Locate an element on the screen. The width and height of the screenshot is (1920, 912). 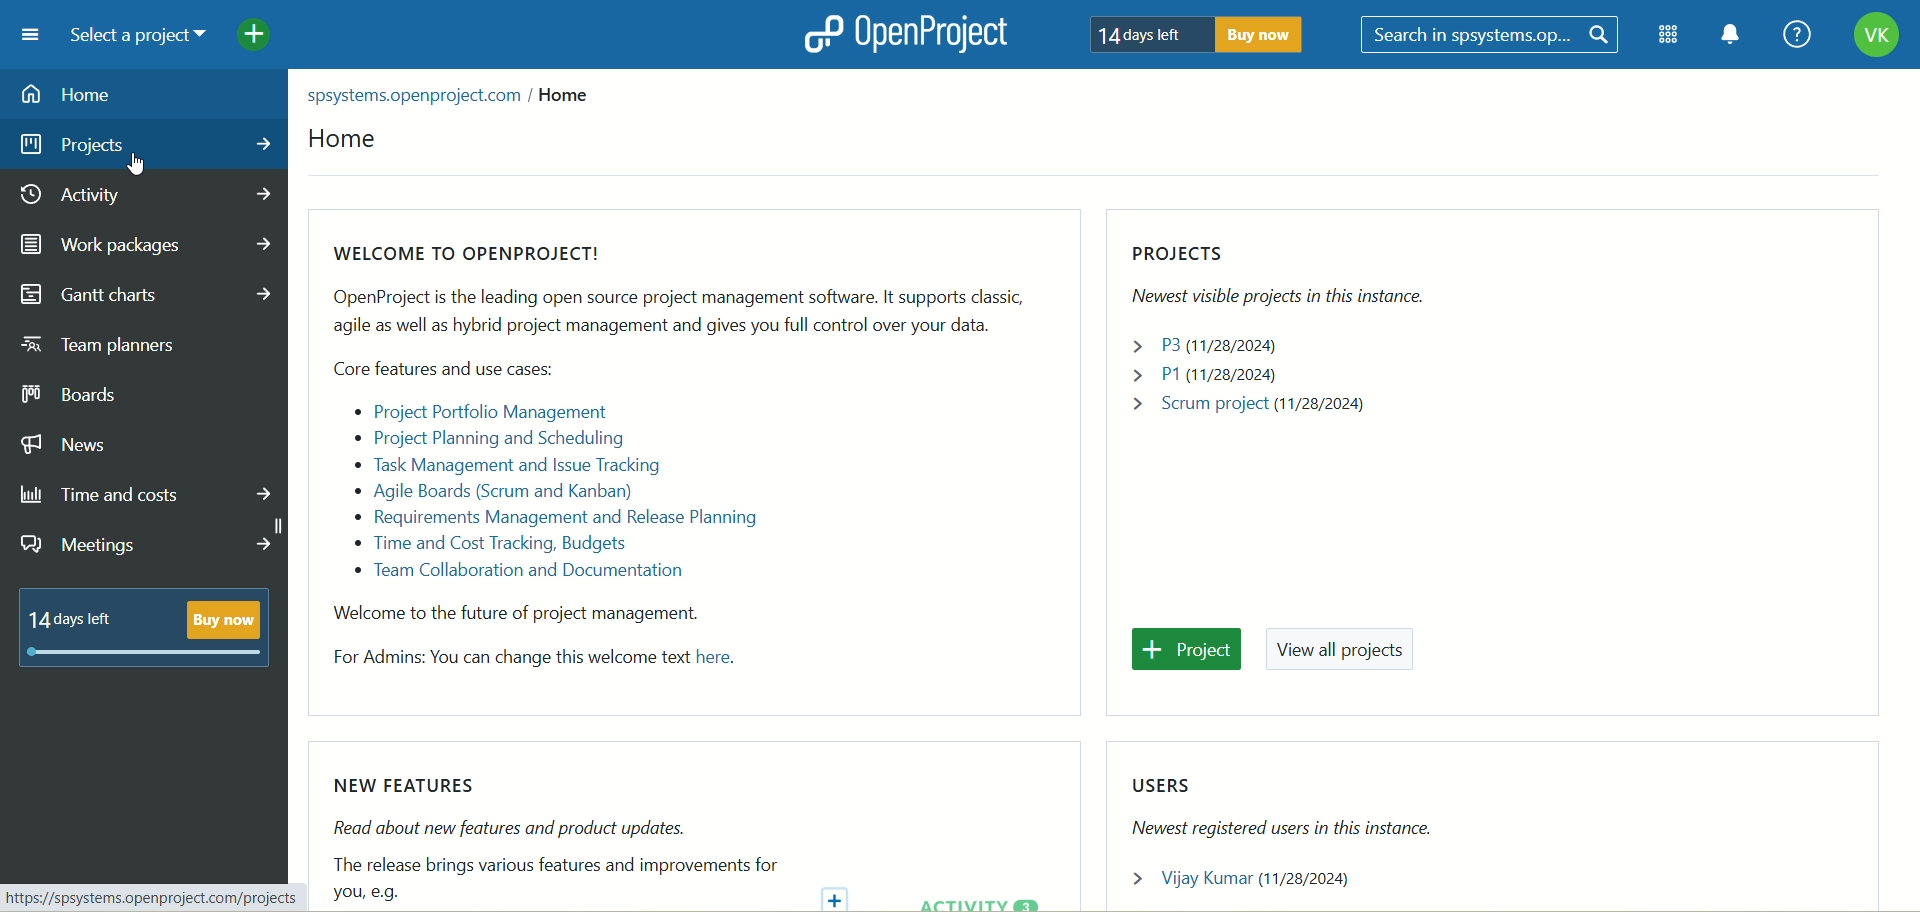
project is located at coordinates (1177, 648).